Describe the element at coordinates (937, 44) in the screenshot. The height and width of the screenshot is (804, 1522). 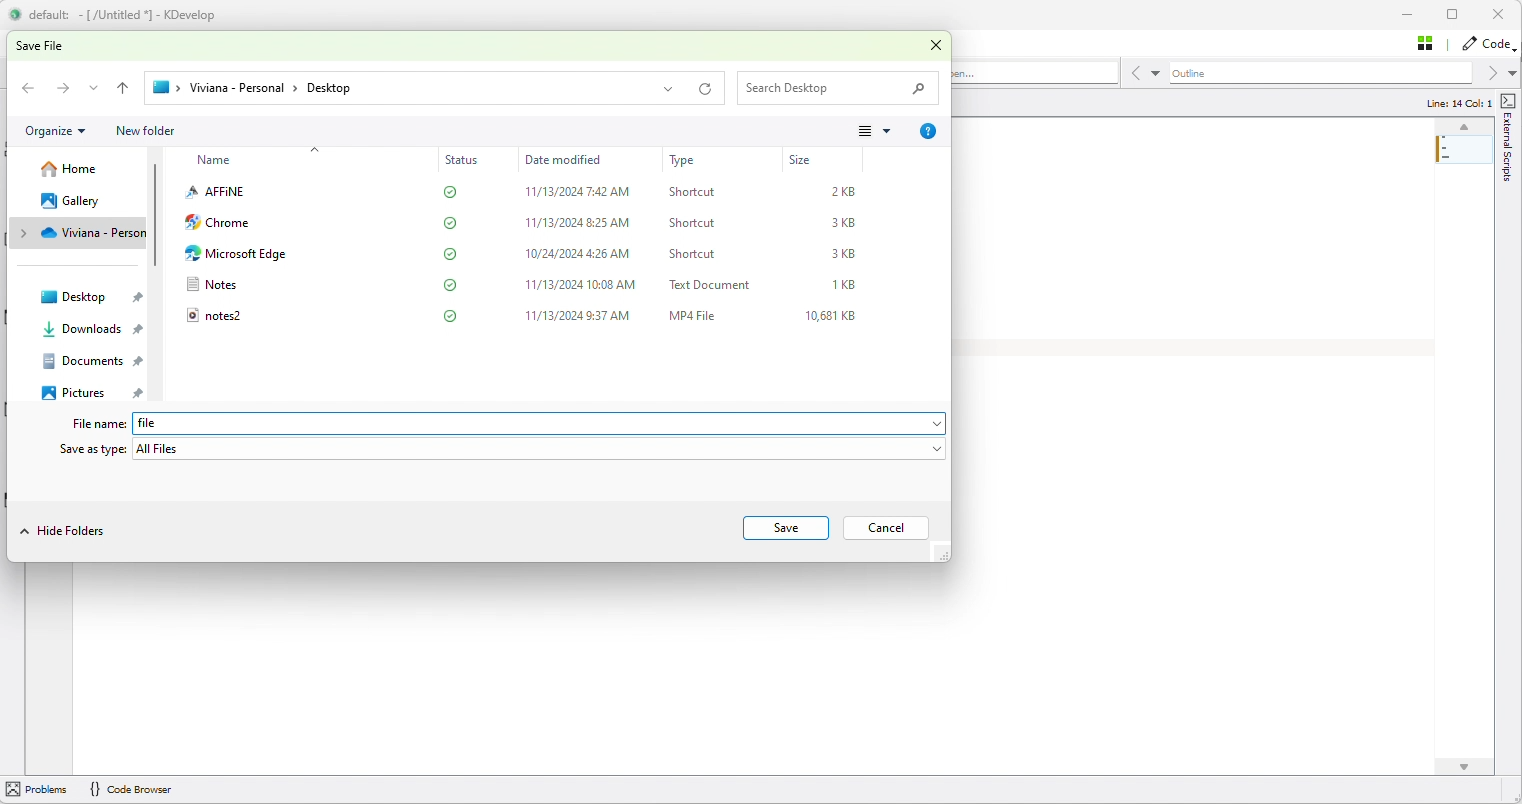
I see `Close` at that location.